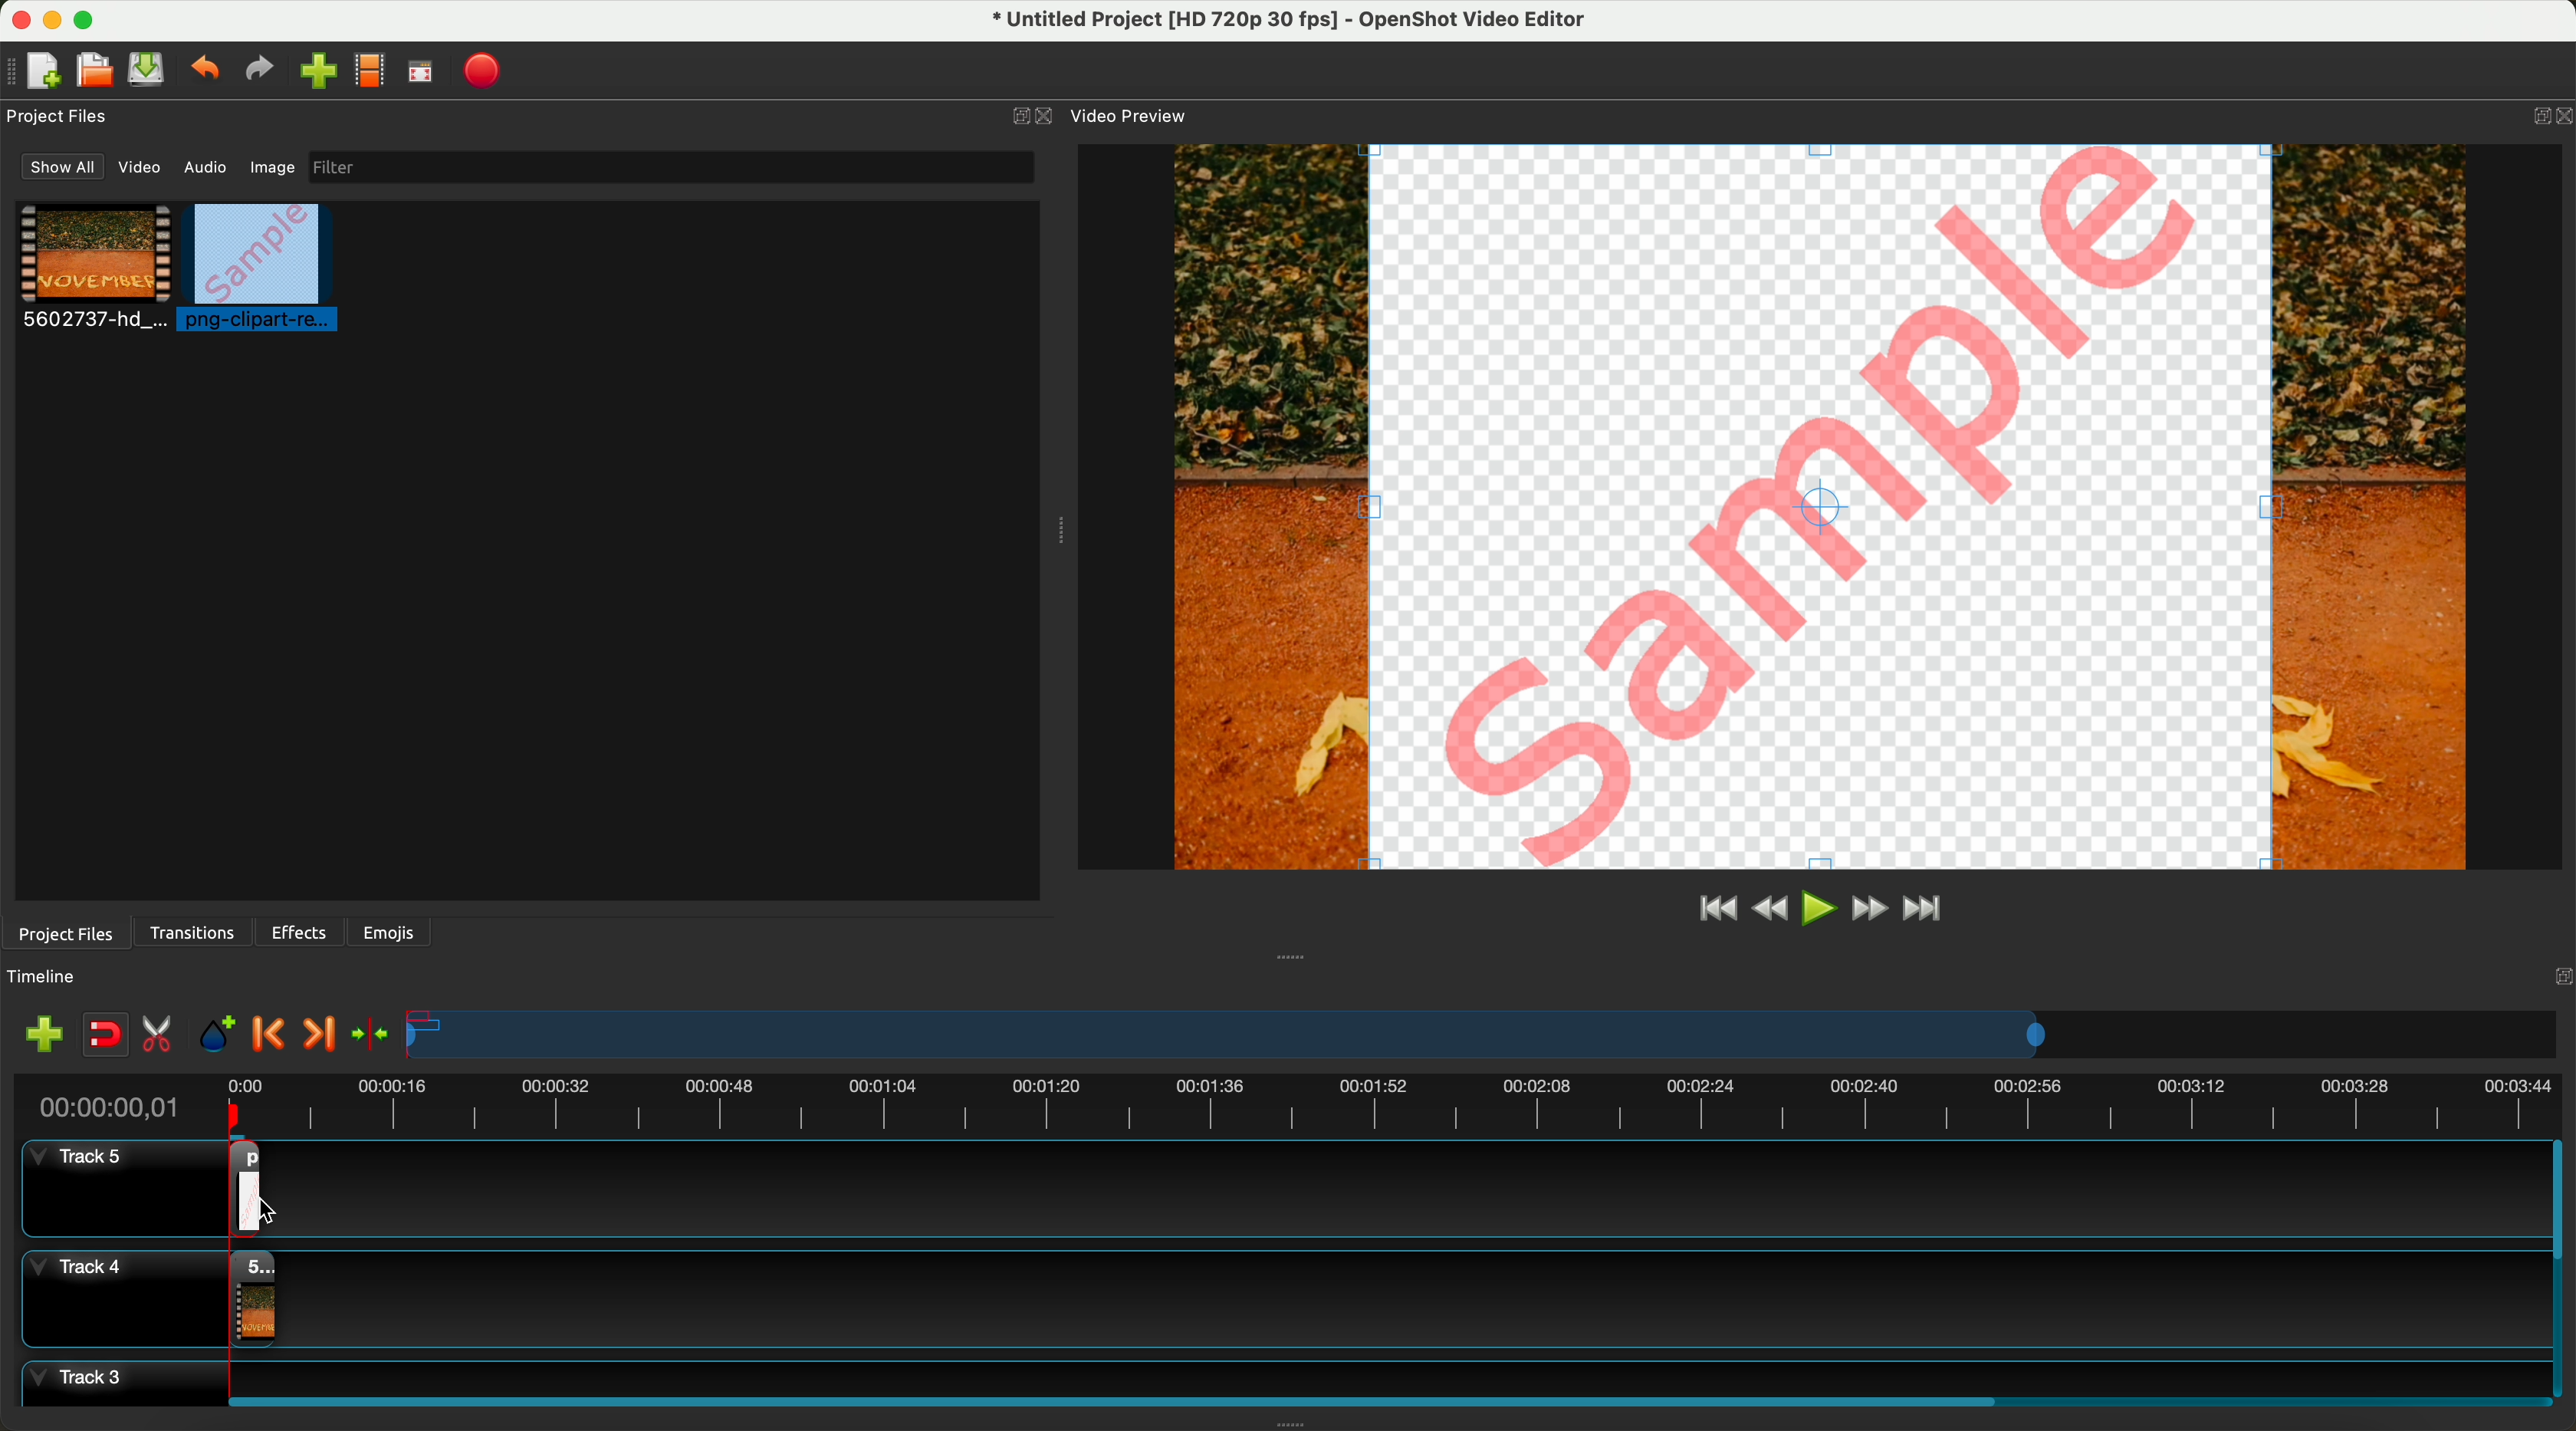 The image size is (2576, 1431). What do you see at coordinates (1127, 116) in the screenshot?
I see `video preview` at bounding box center [1127, 116].